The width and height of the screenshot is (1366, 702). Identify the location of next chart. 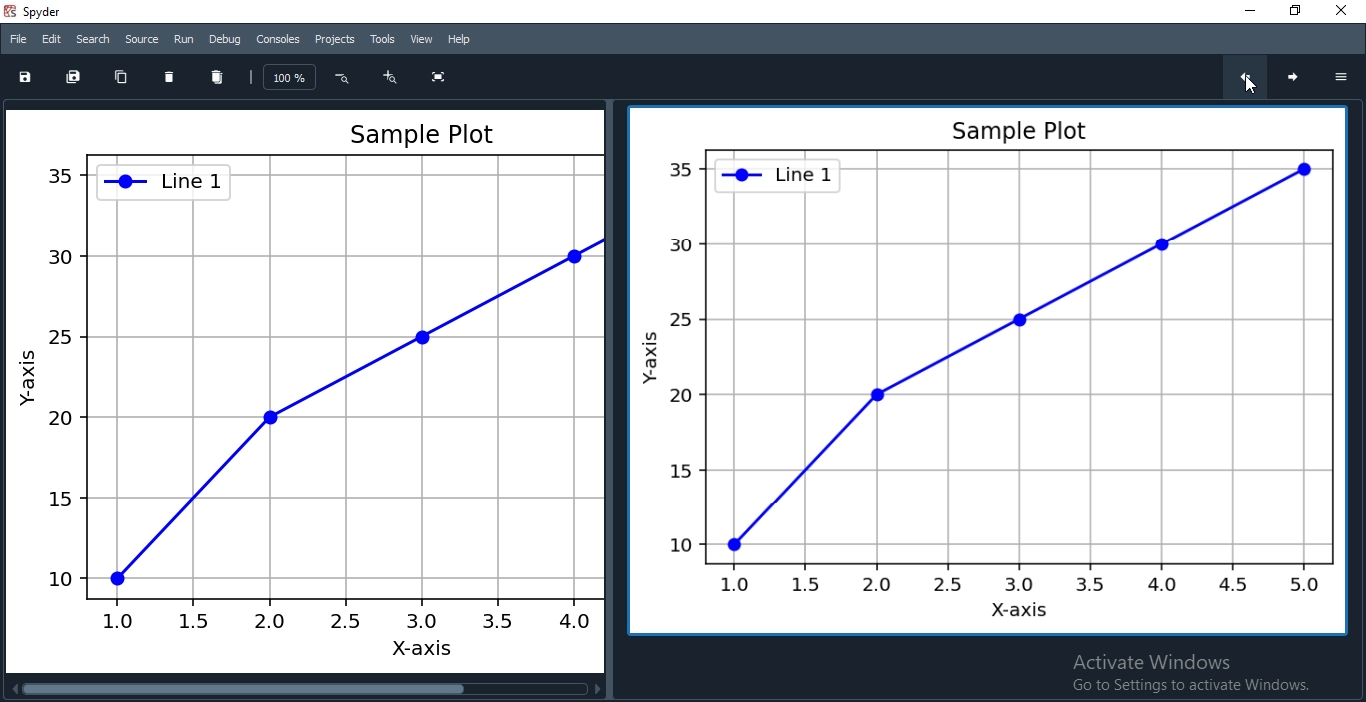
(1297, 79).